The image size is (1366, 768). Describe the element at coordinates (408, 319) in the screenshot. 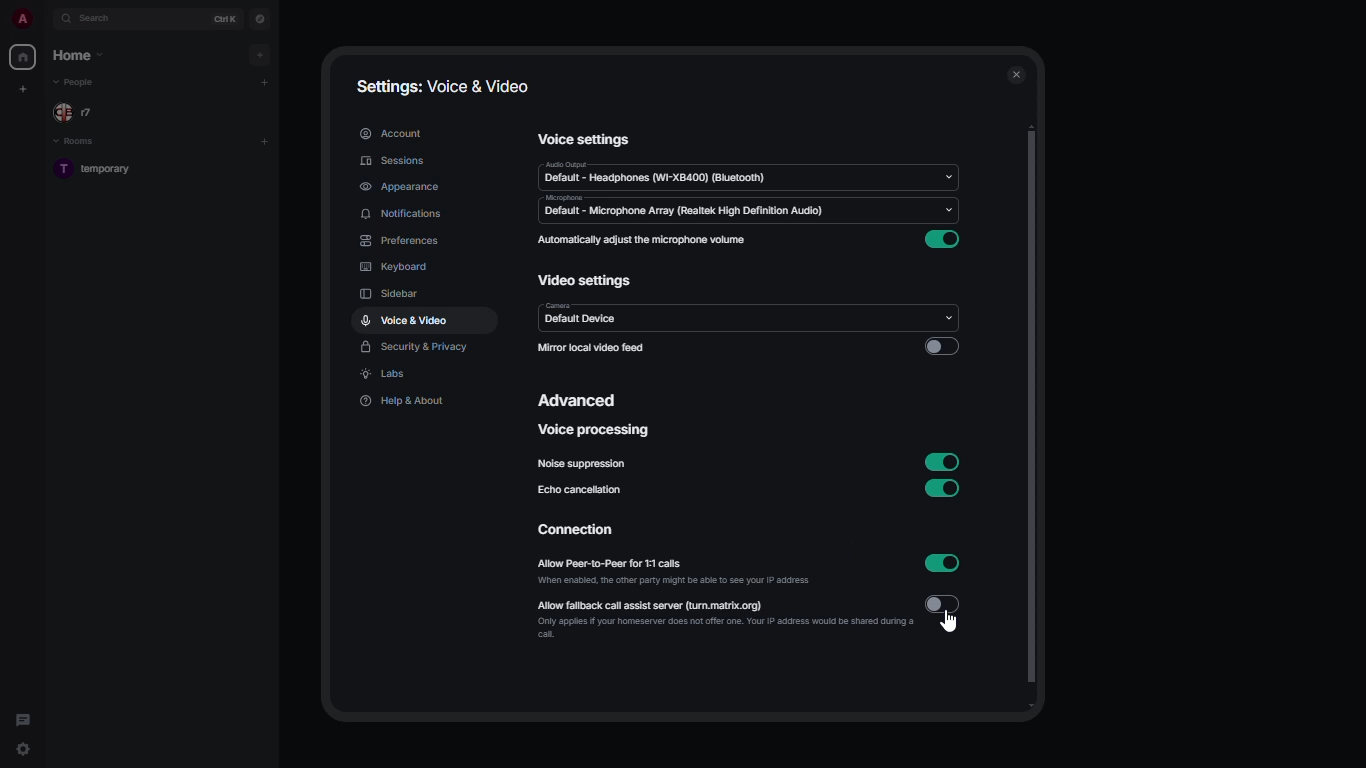

I see `voice & video` at that location.